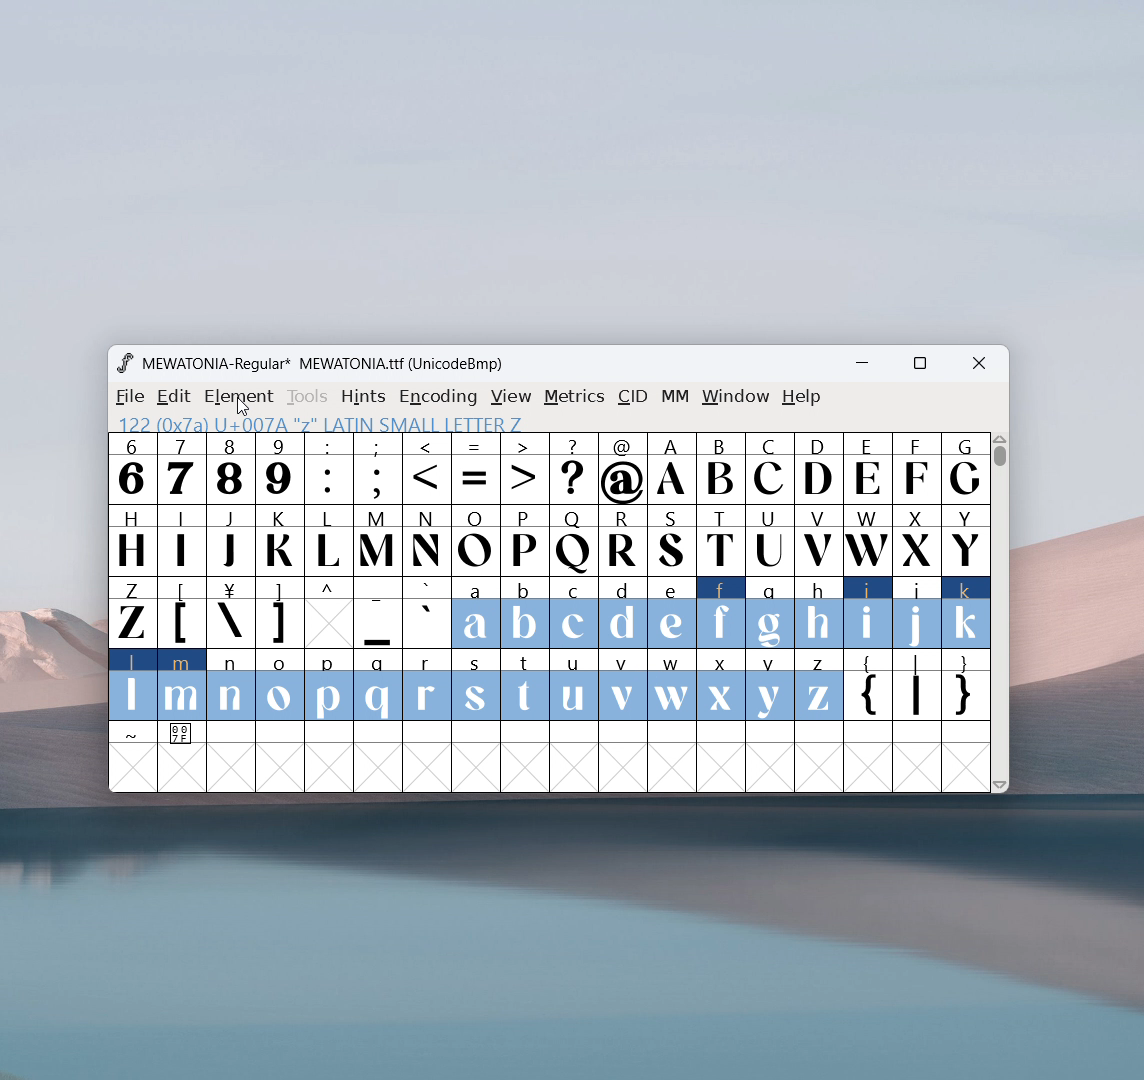 This screenshot has width=1144, height=1080. I want to click on help, so click(802, 397).